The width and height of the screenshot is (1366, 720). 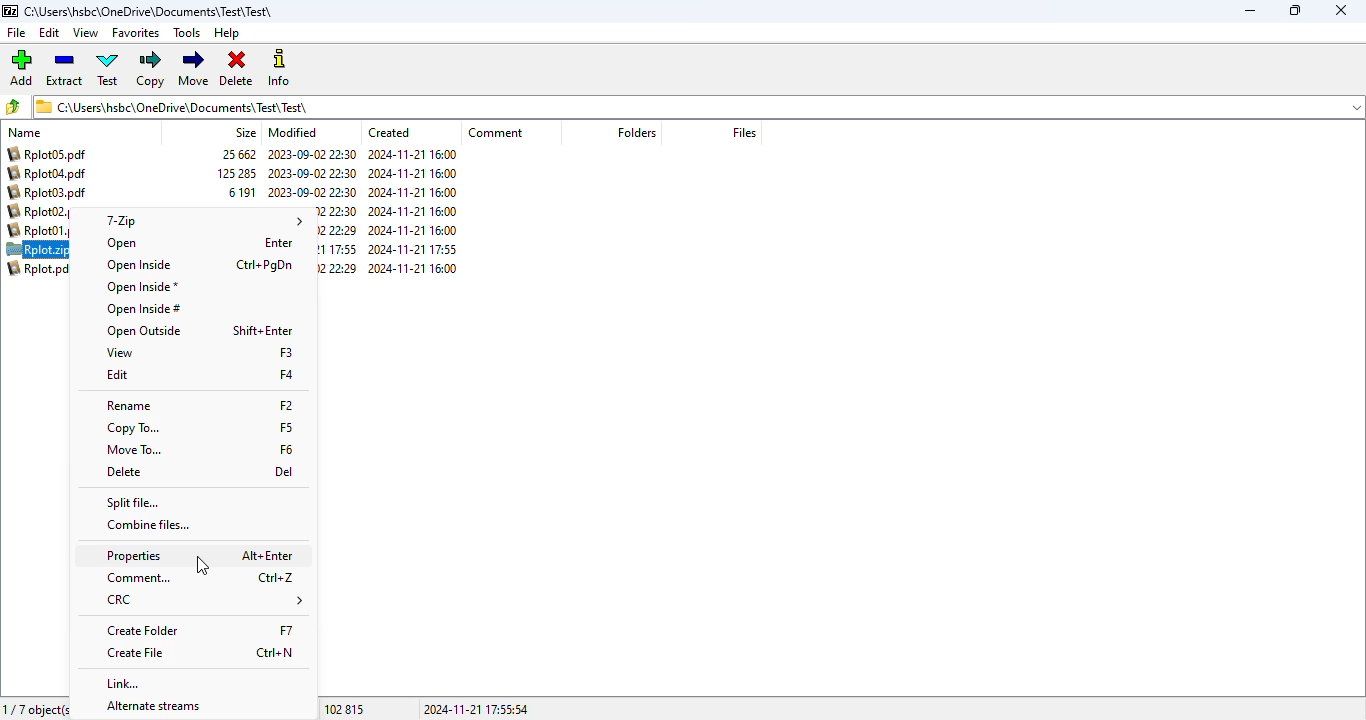 What do you see at coordinates (287, 374) in the screenshot?
I see `shortcut for edit` at bounding box center [287, 374].